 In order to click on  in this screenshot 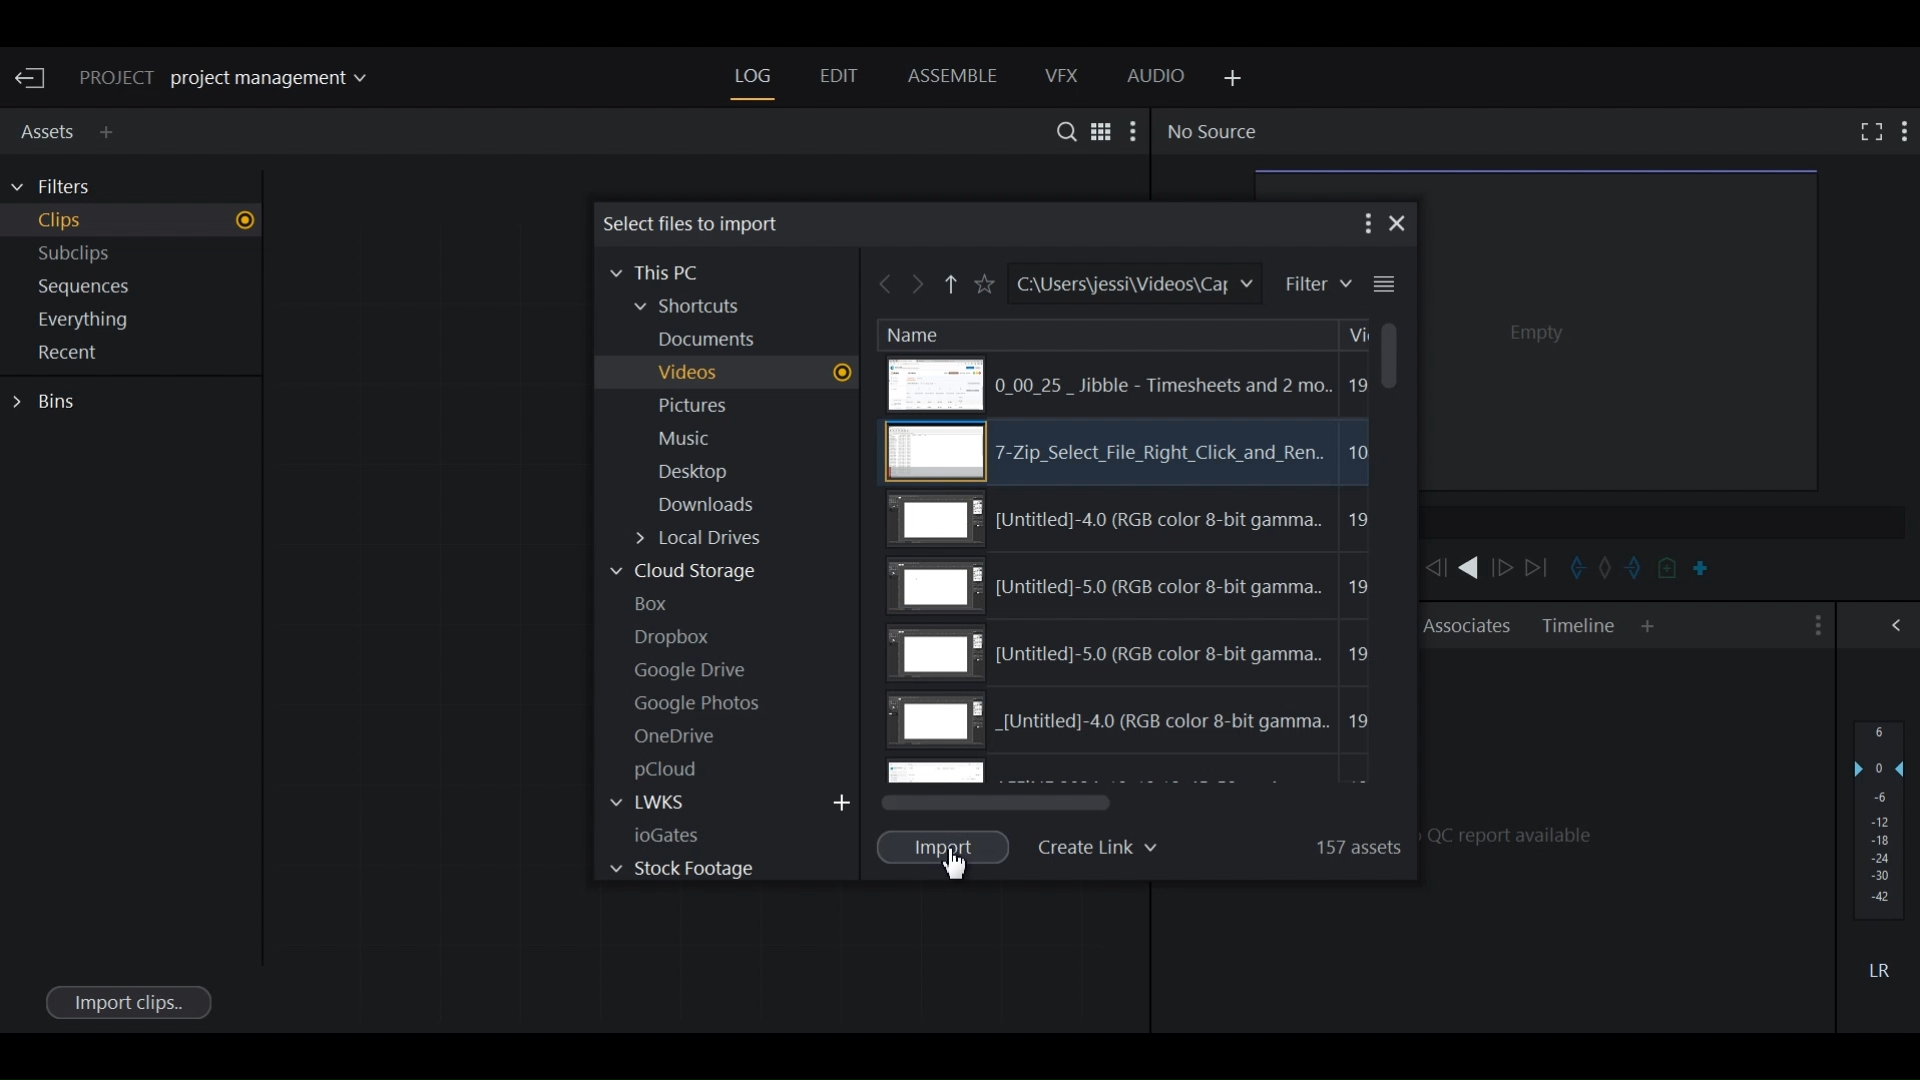, I will do `click(686, 571)`.